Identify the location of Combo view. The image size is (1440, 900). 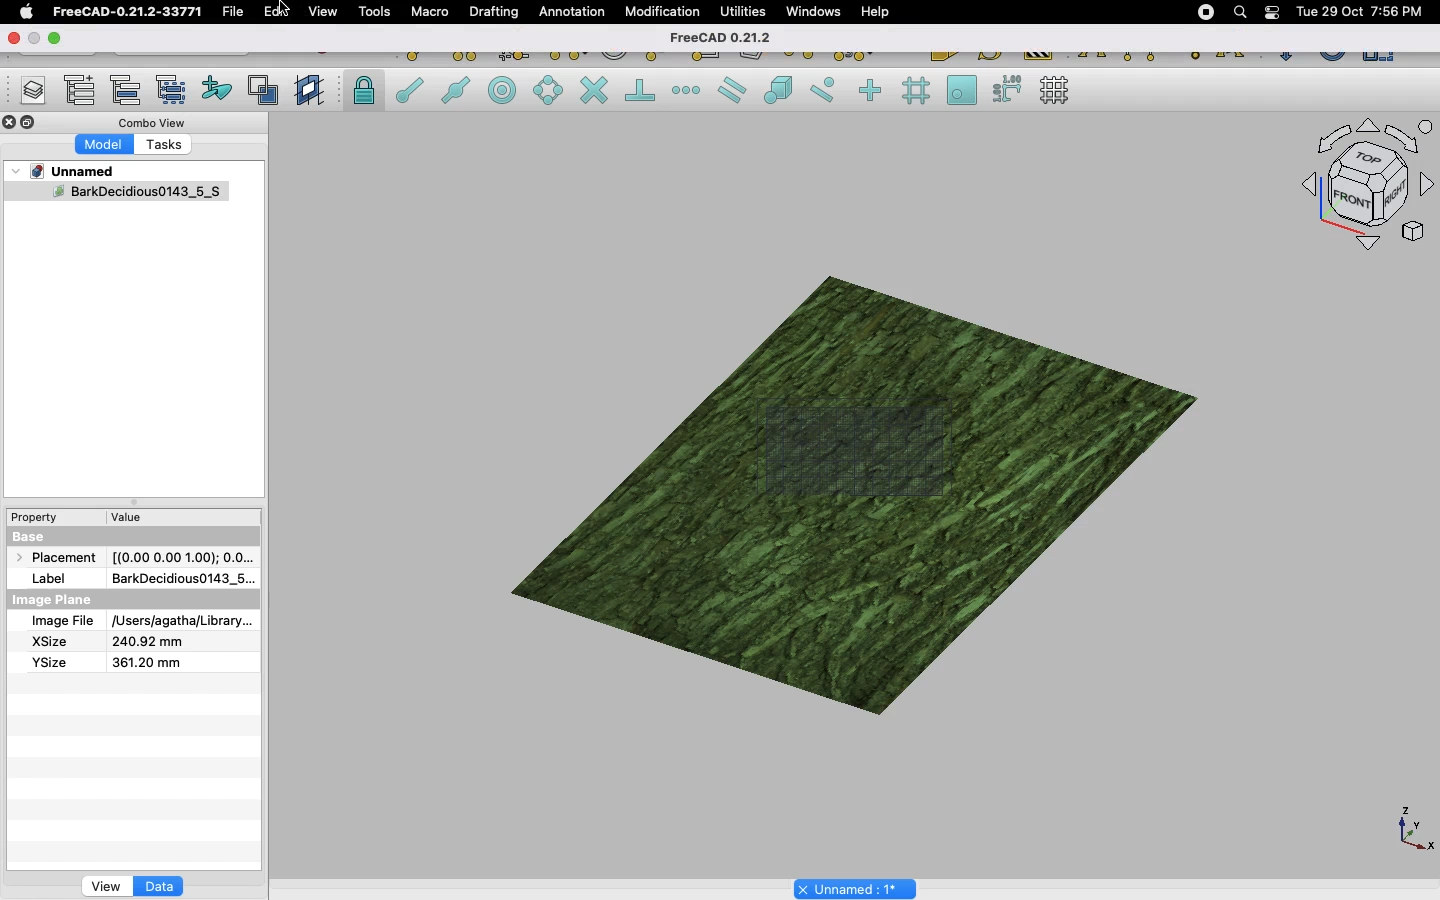
(154, 122).